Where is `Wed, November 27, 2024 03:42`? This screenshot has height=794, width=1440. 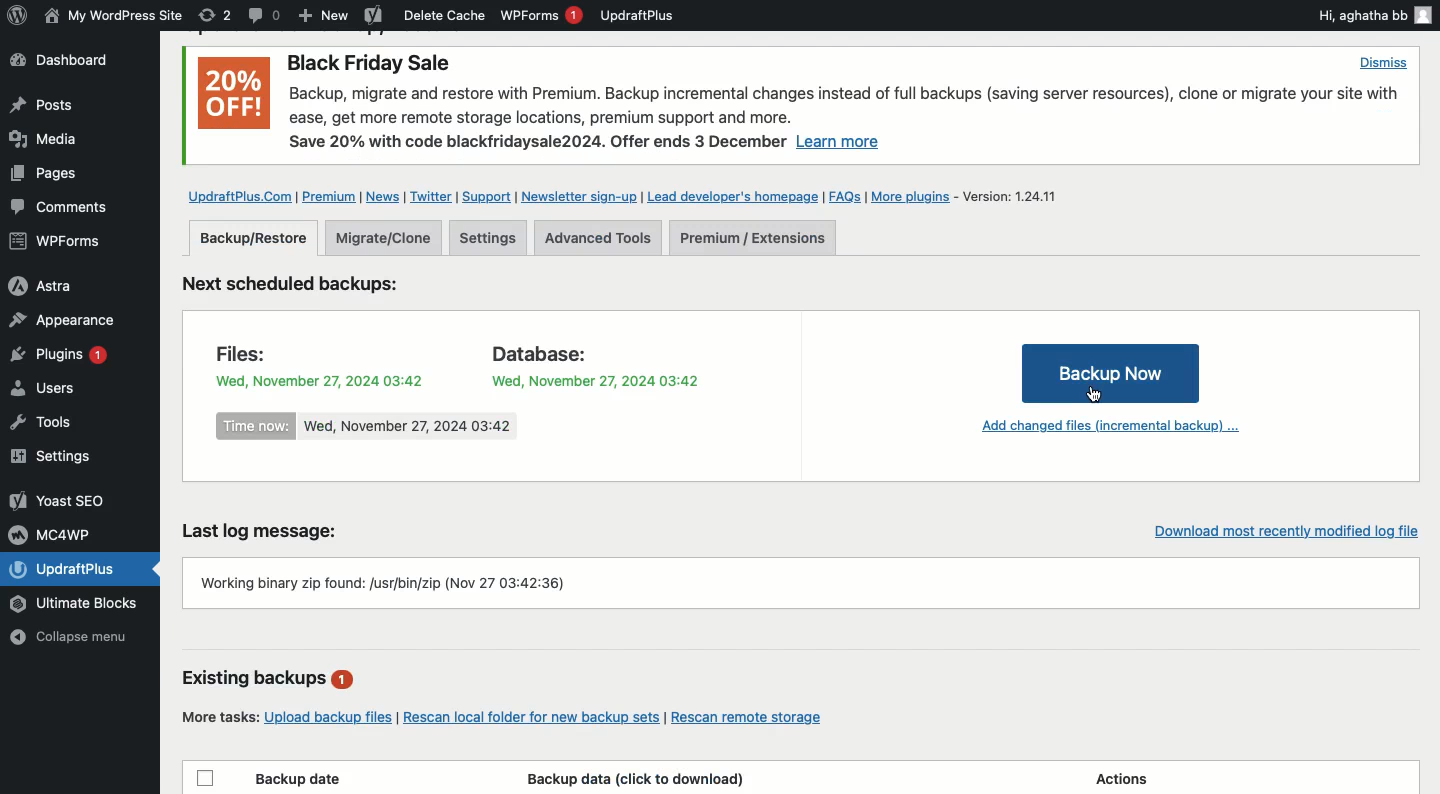
Wed, November 27, 2024 03:42 is located at coordinates (319, 378).